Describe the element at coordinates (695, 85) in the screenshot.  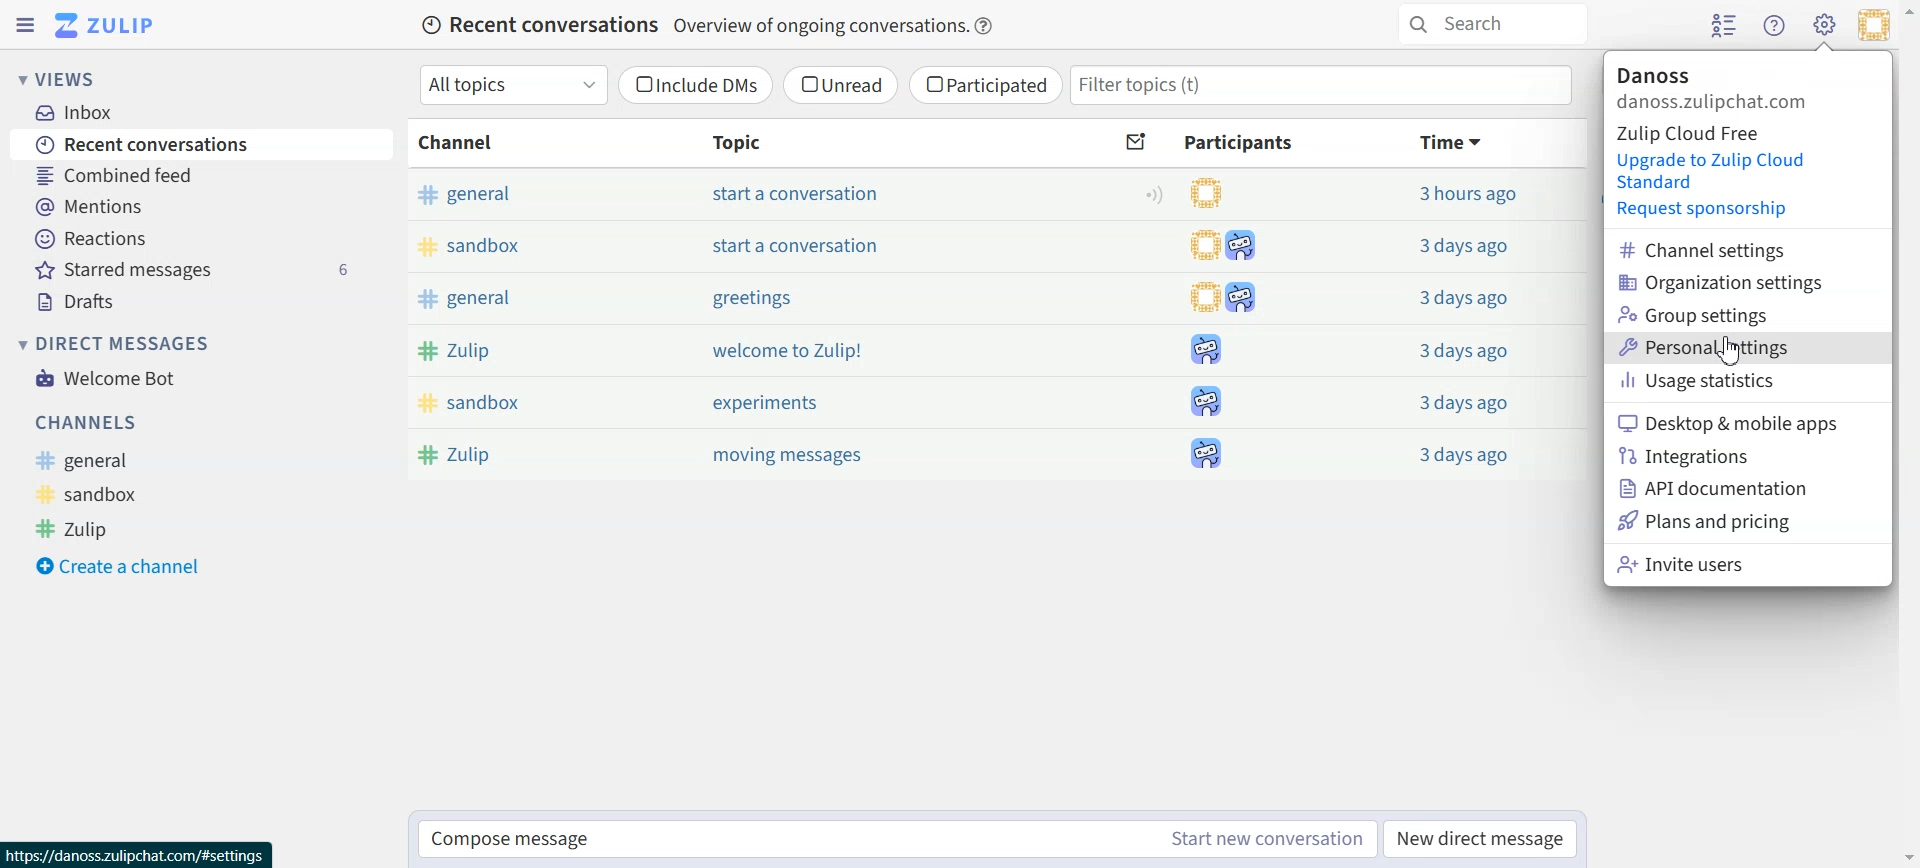
I see `Include DMs` at that location.